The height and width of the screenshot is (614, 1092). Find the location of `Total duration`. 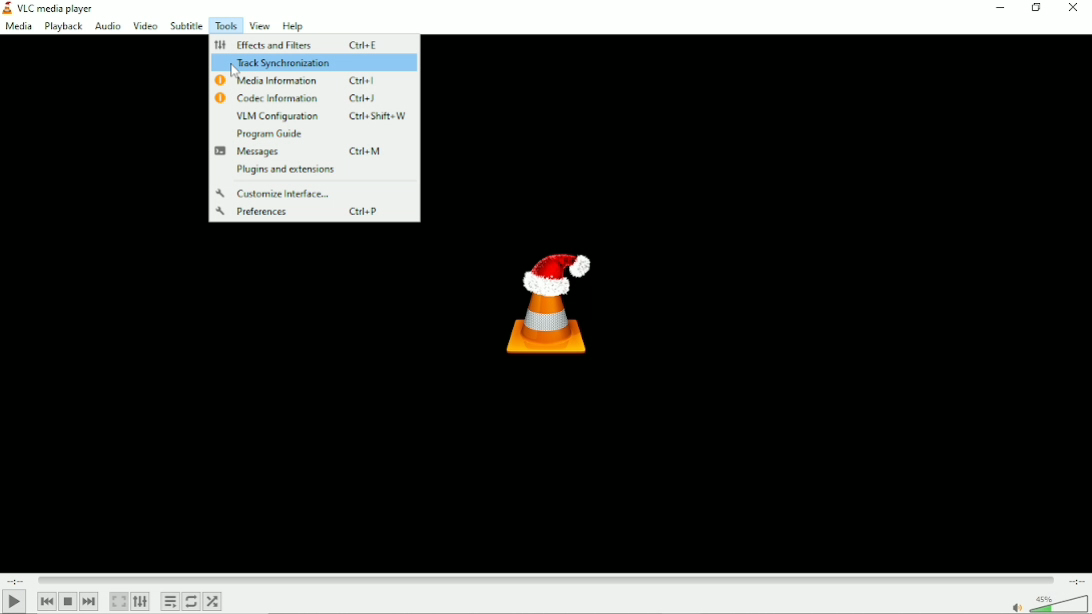

Total duration is located at coordinates (1076, 581).